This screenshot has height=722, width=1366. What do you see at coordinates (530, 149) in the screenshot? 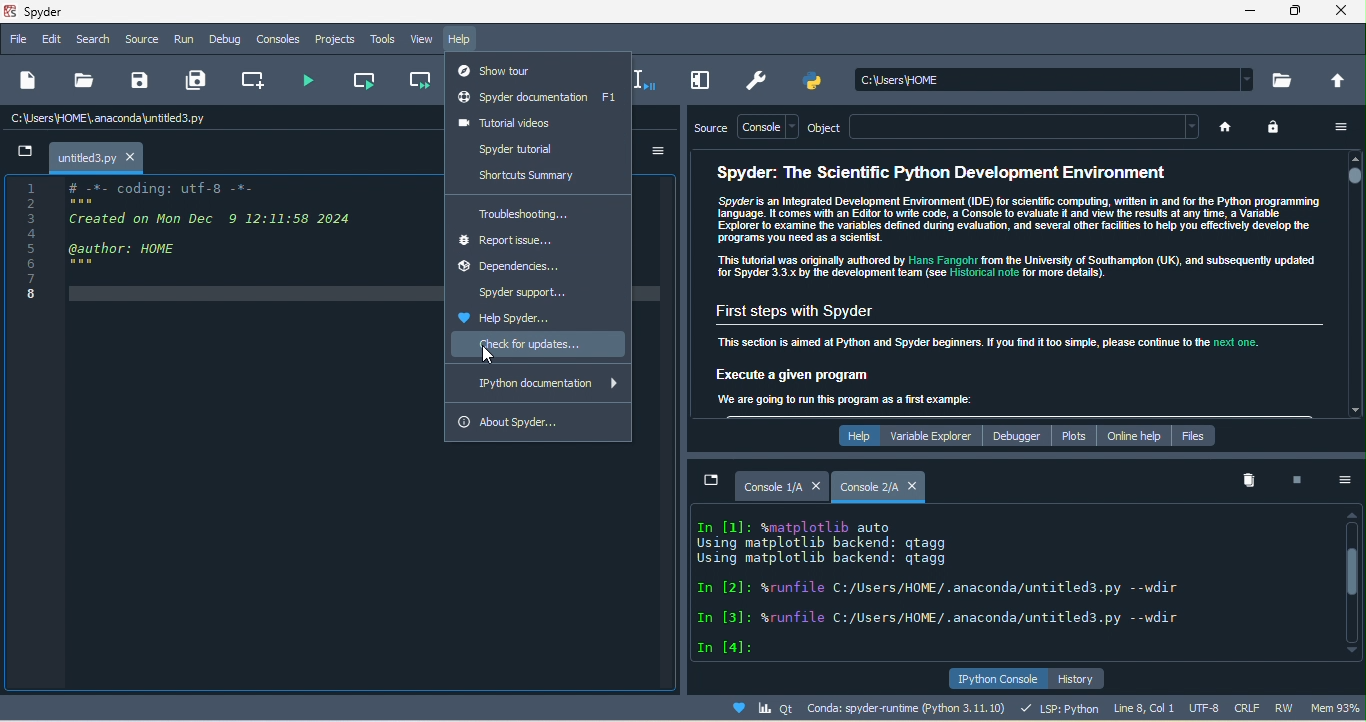
I see `spyder tutorial` at bounding box center [530, 149].